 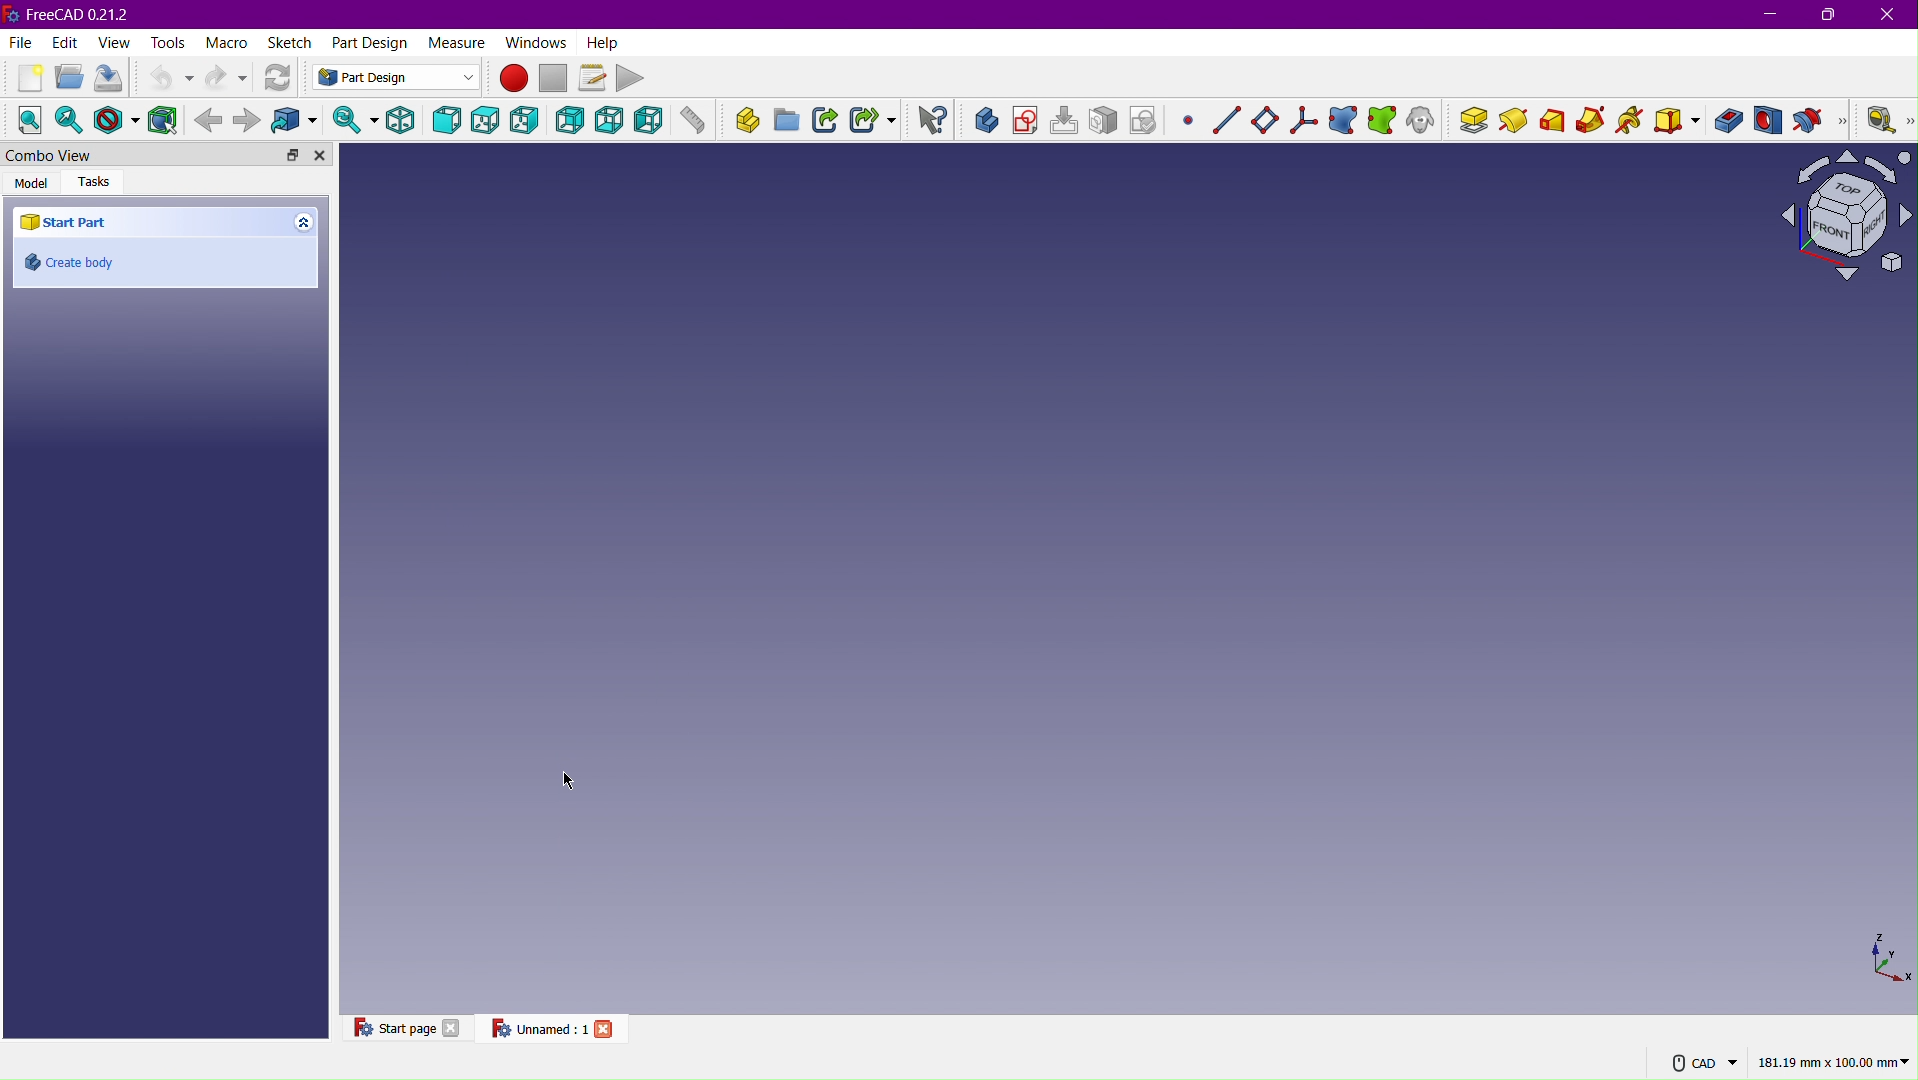 I want to click on Additive Loft, so click(x=1554, y=122).